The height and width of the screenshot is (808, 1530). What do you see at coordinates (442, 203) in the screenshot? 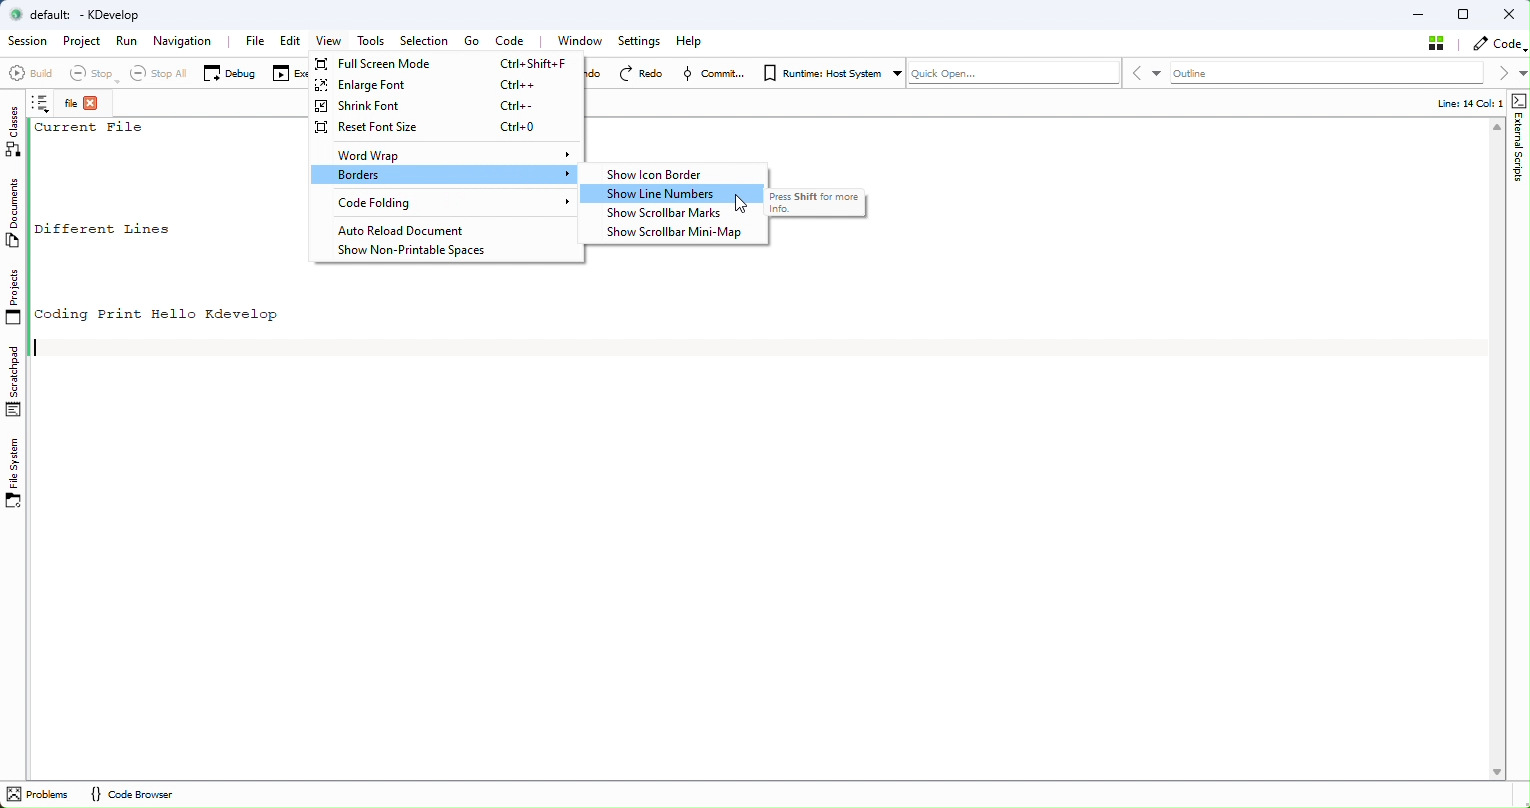
I see `Code Folding` at bounding box center [442, 203].